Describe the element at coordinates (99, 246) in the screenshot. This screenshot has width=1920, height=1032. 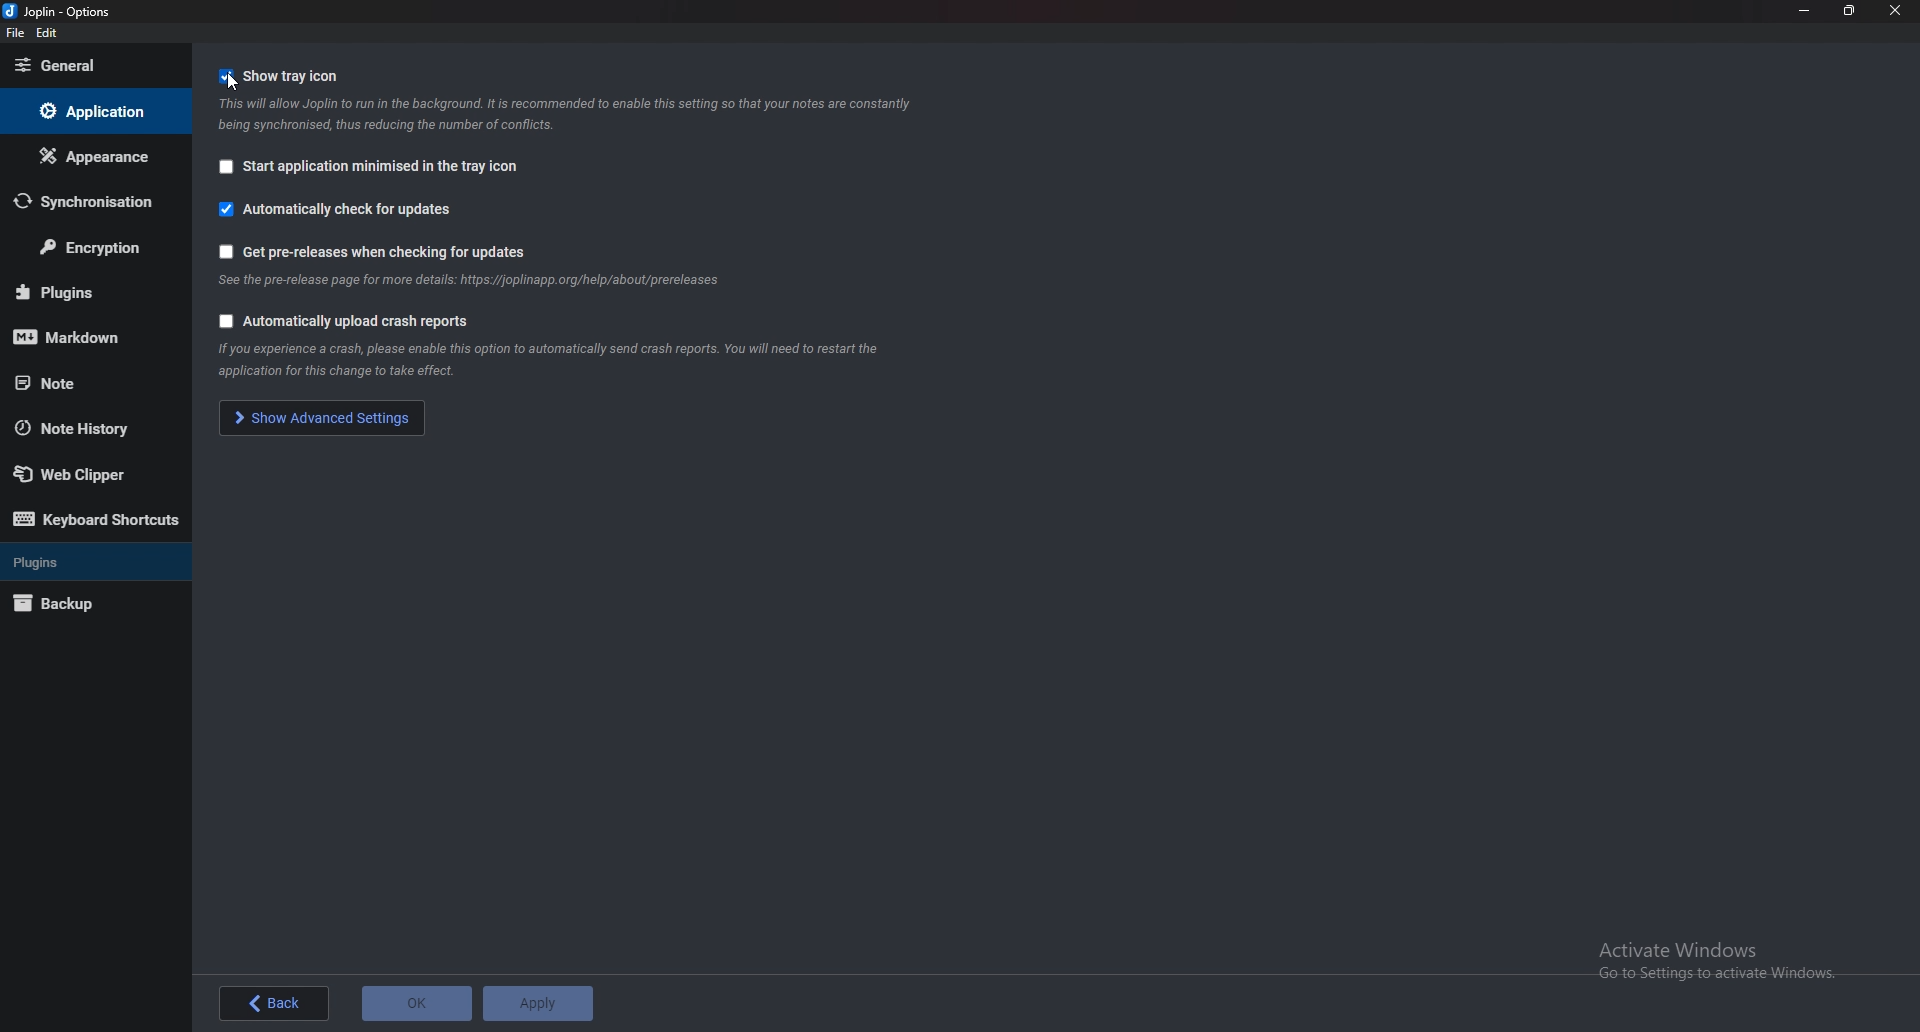
I see `Encryption` at that location.